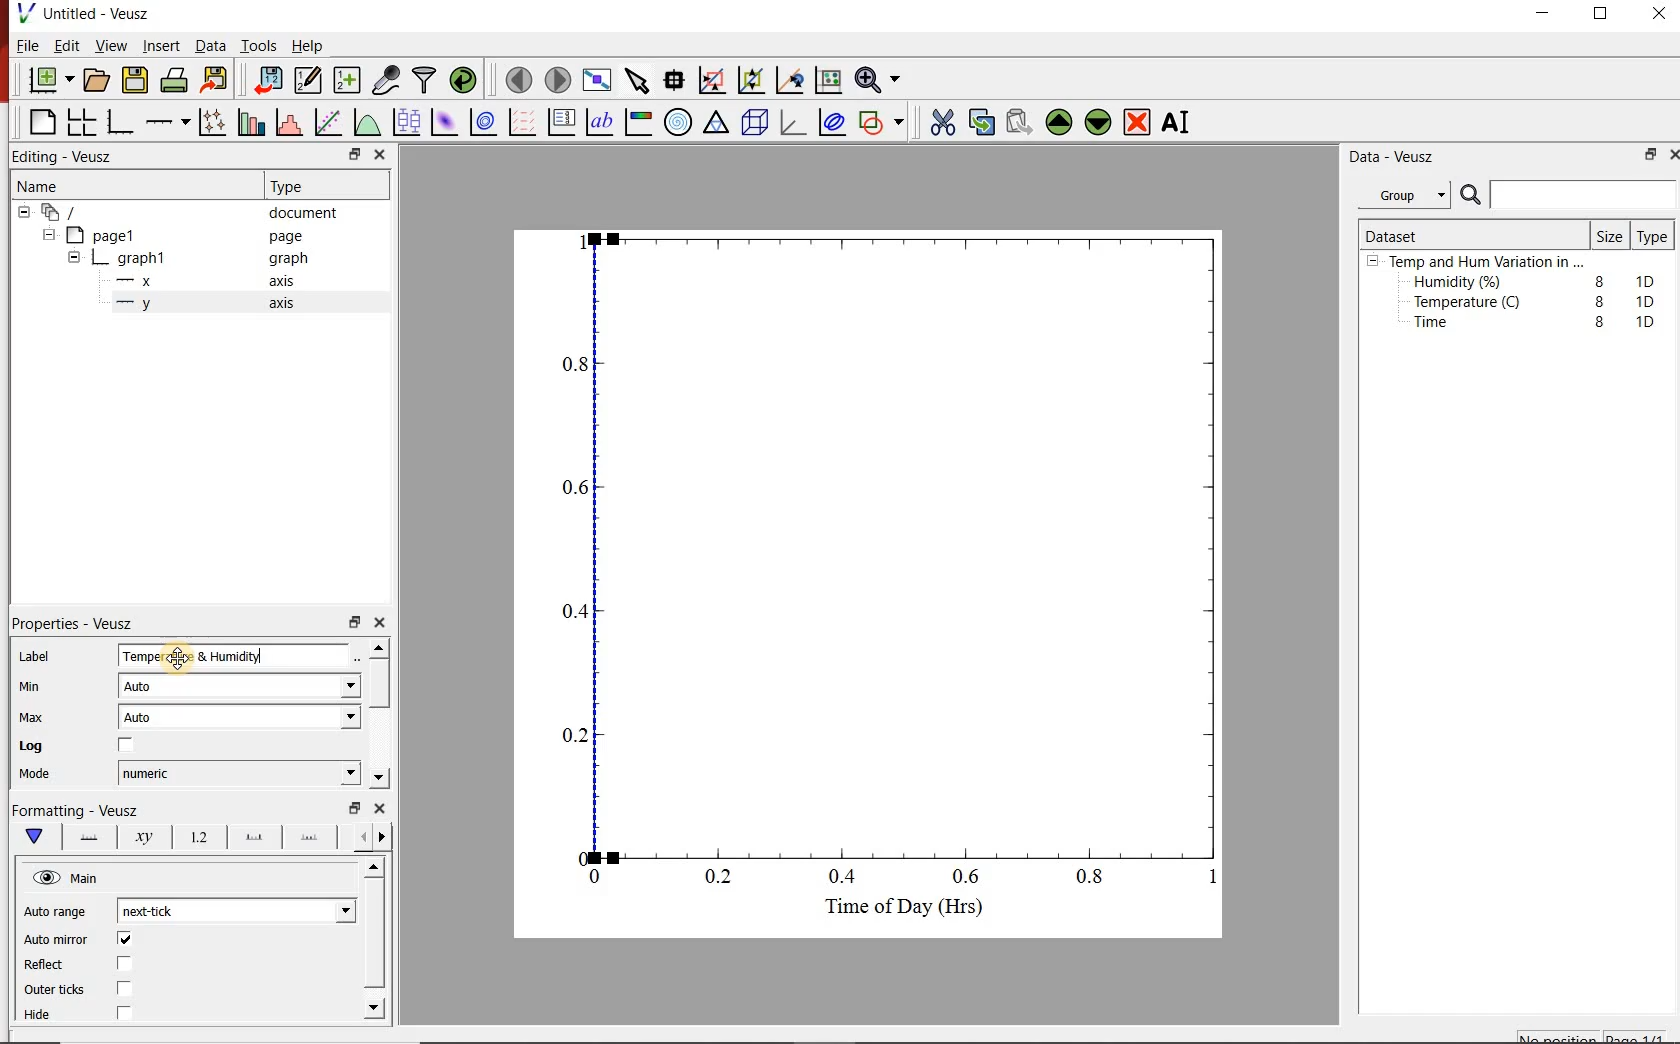 The height and width of the screenshot is (1044, 1680). What do you see at coordinates (144, 281) in the screenshot?
I see `x` at bounding box center [144, 281].